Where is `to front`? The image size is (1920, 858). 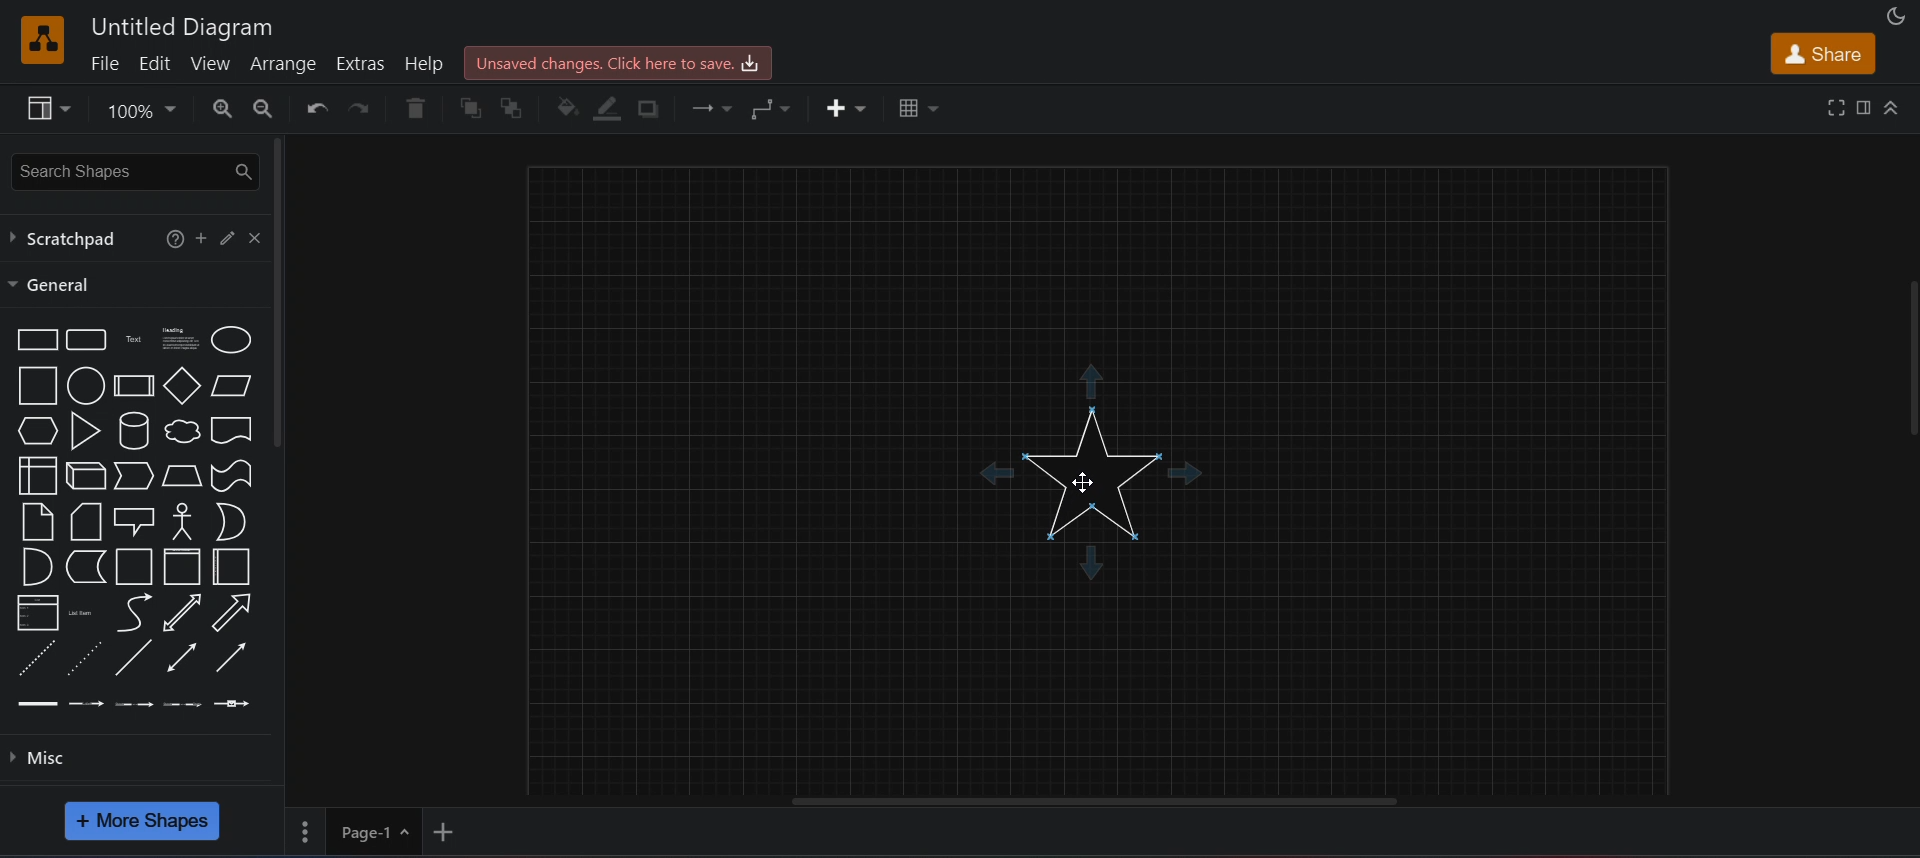 to front is located at coordinates (468, 109).